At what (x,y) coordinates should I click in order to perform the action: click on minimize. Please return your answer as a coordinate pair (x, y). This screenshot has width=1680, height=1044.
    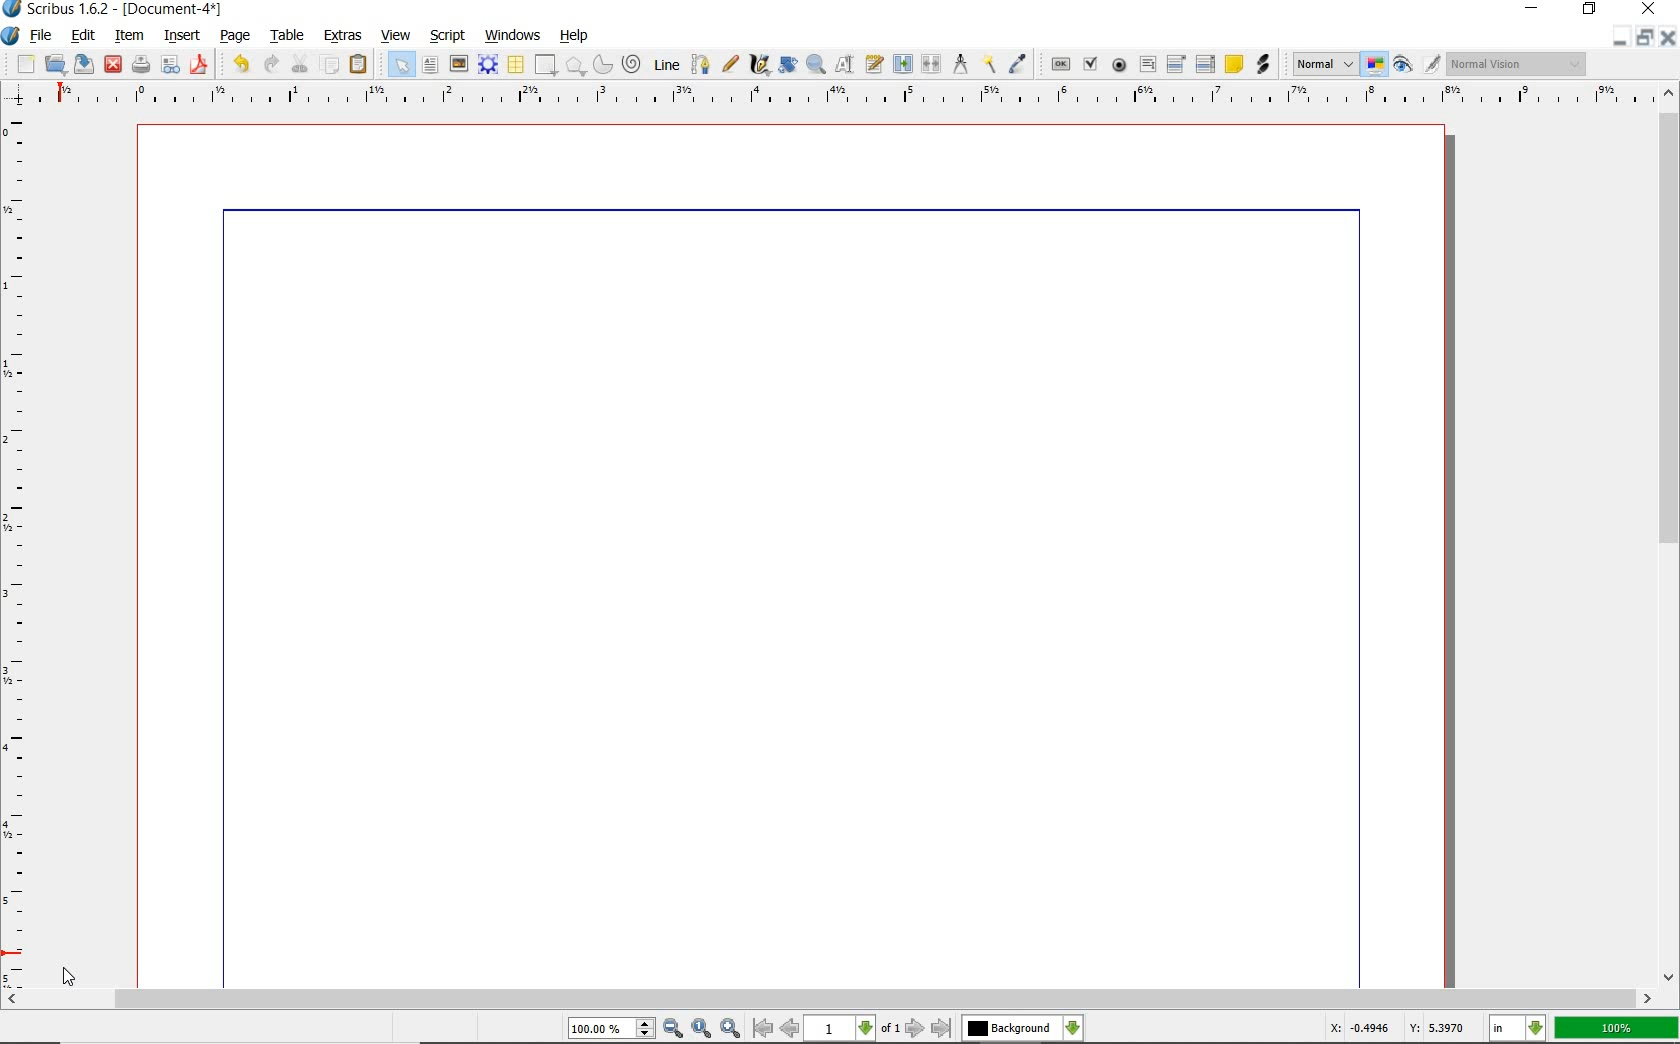
    Looking at the image, I should click on (1622, 37).